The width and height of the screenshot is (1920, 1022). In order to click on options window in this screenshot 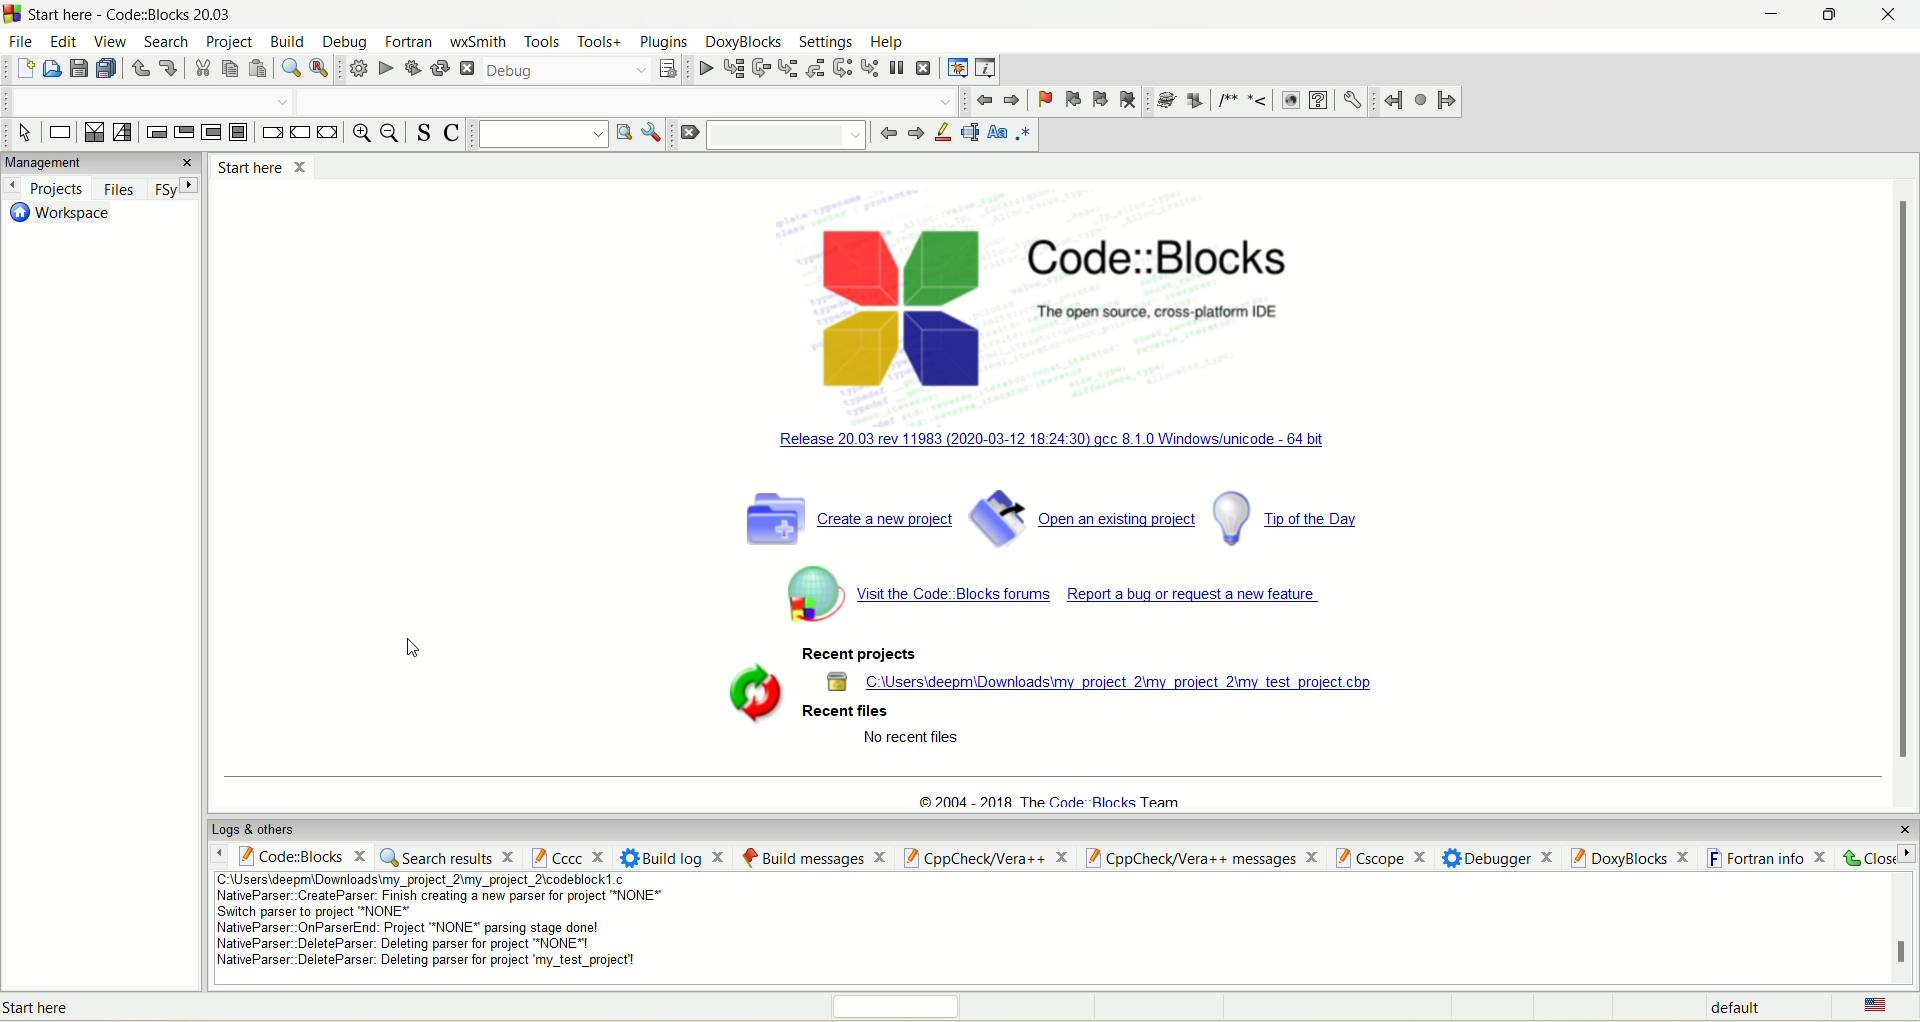, I will do `click(650, 133)`.